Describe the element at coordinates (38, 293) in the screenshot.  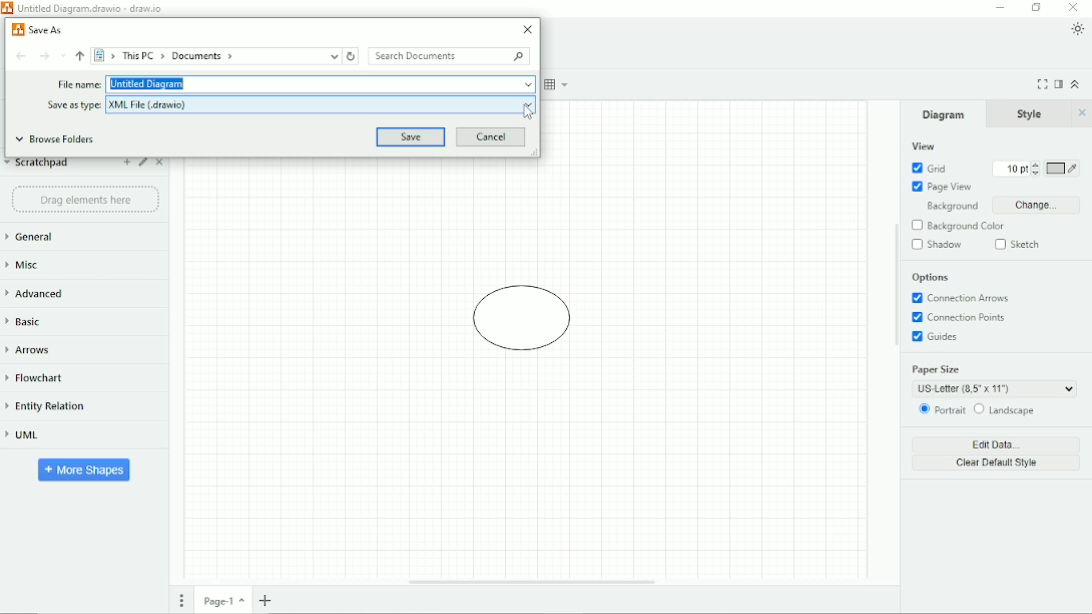
I see `Advanced` at that location.